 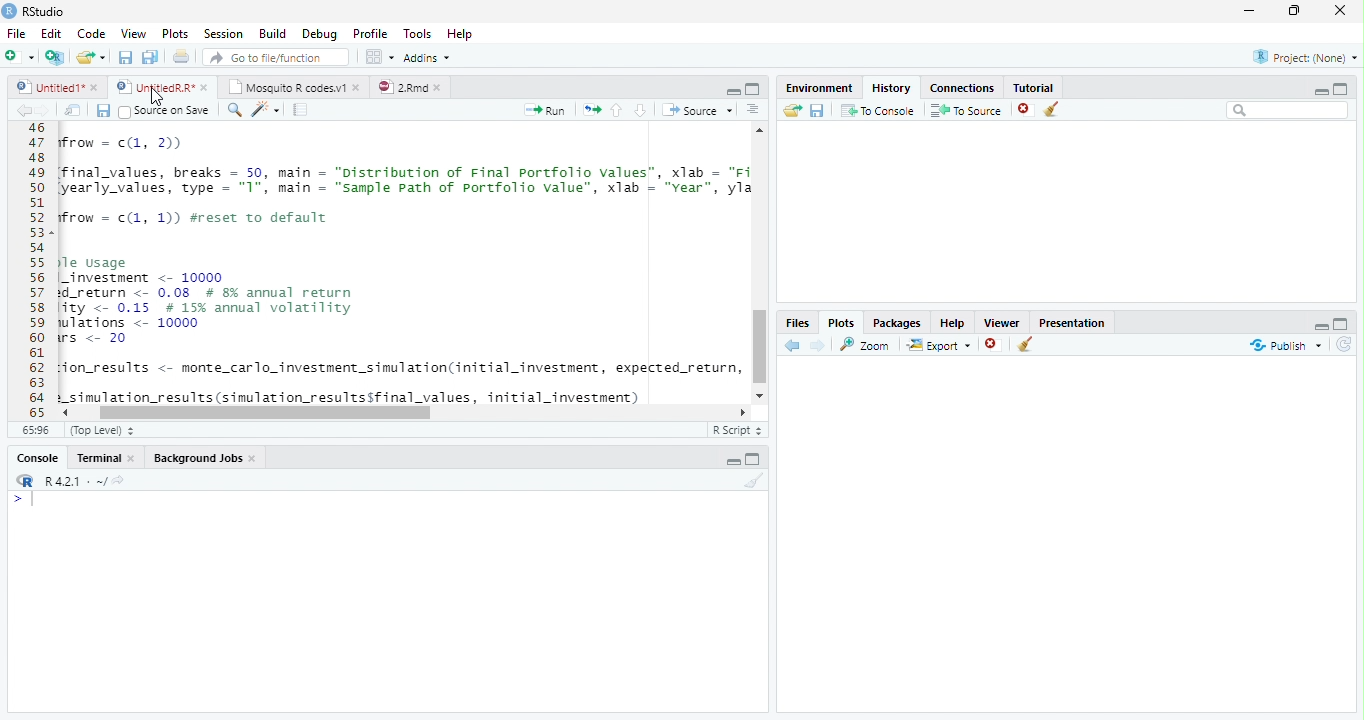 I want to click on Project: (None), so click(x=1301, y=58).